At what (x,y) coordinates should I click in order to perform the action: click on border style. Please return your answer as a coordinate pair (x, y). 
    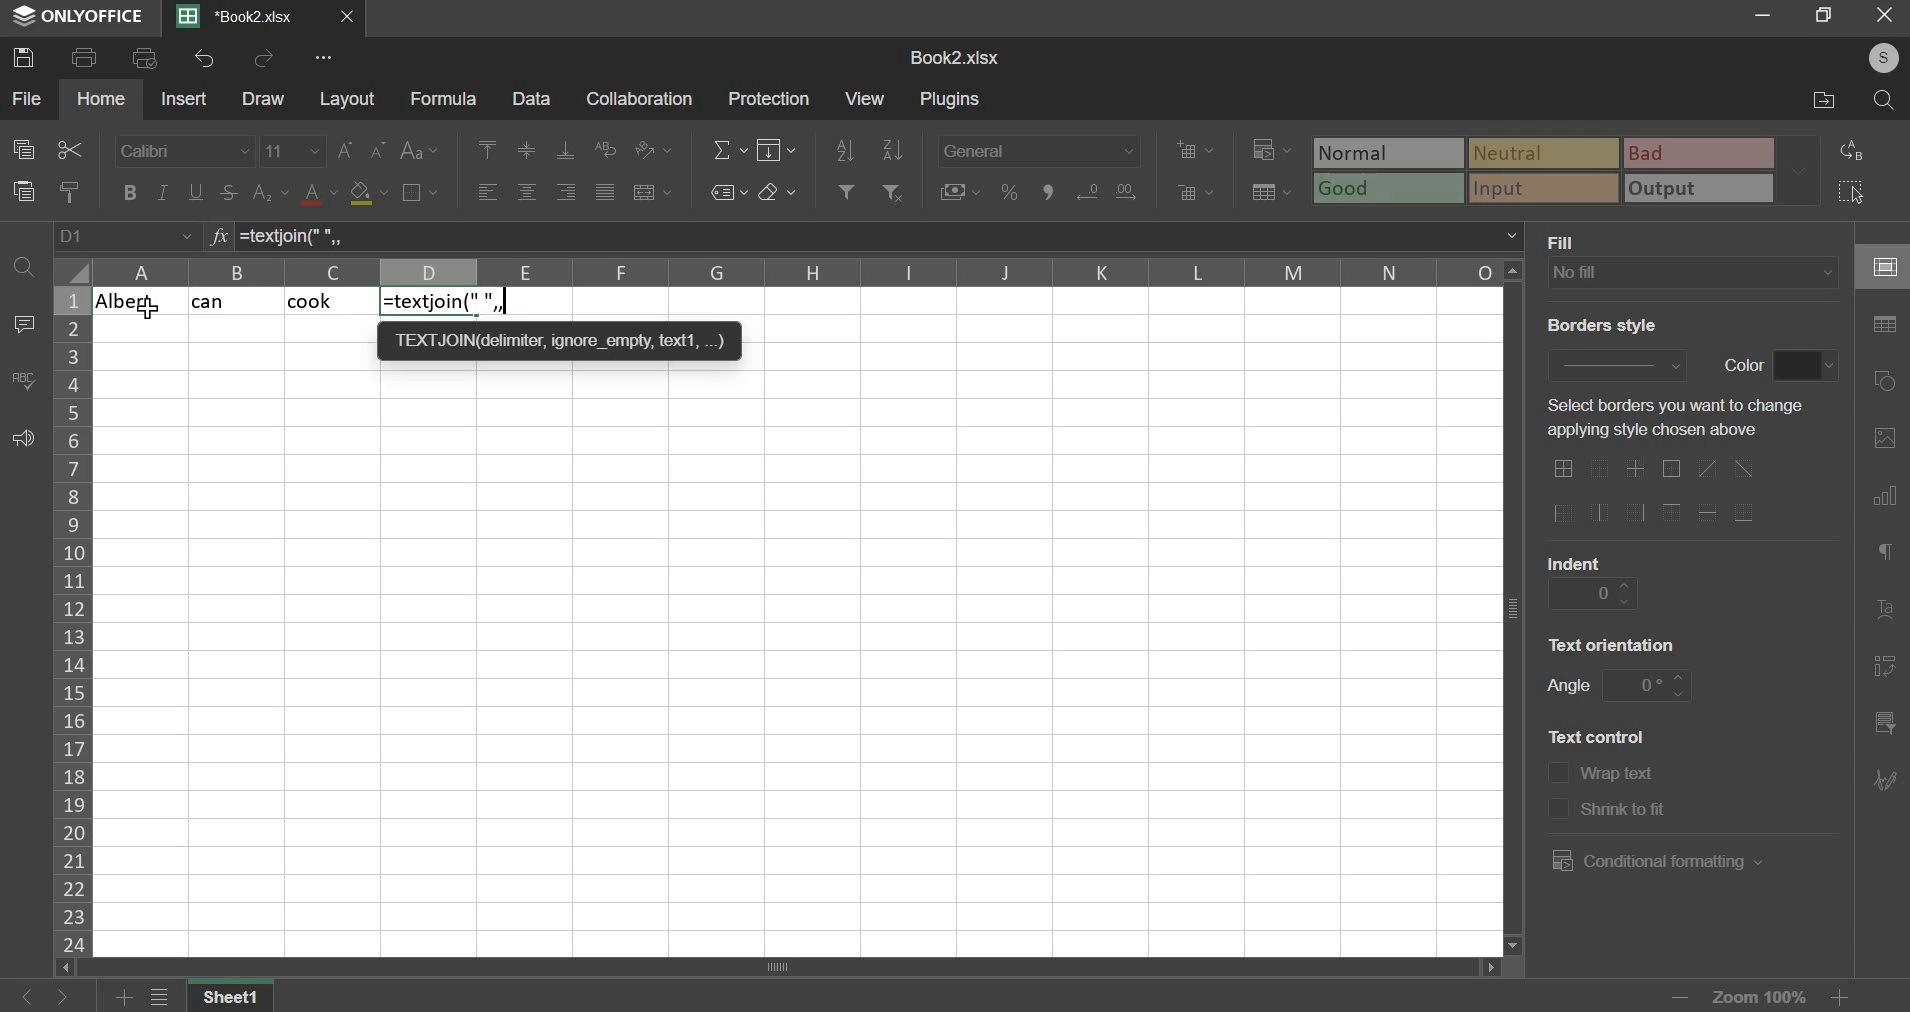
    Looking at the image, I should click on (1615, 362).